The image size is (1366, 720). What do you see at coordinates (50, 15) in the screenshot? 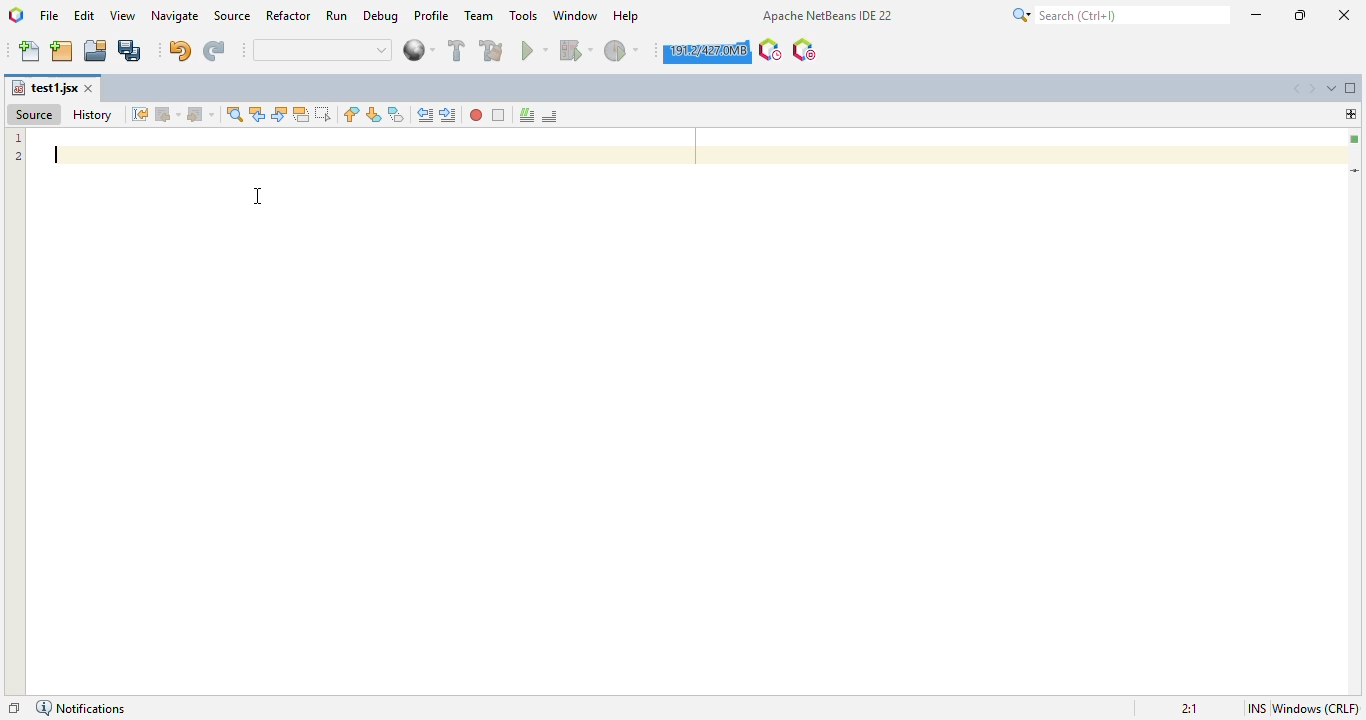
I see `file` at bounding box center [50, 15].